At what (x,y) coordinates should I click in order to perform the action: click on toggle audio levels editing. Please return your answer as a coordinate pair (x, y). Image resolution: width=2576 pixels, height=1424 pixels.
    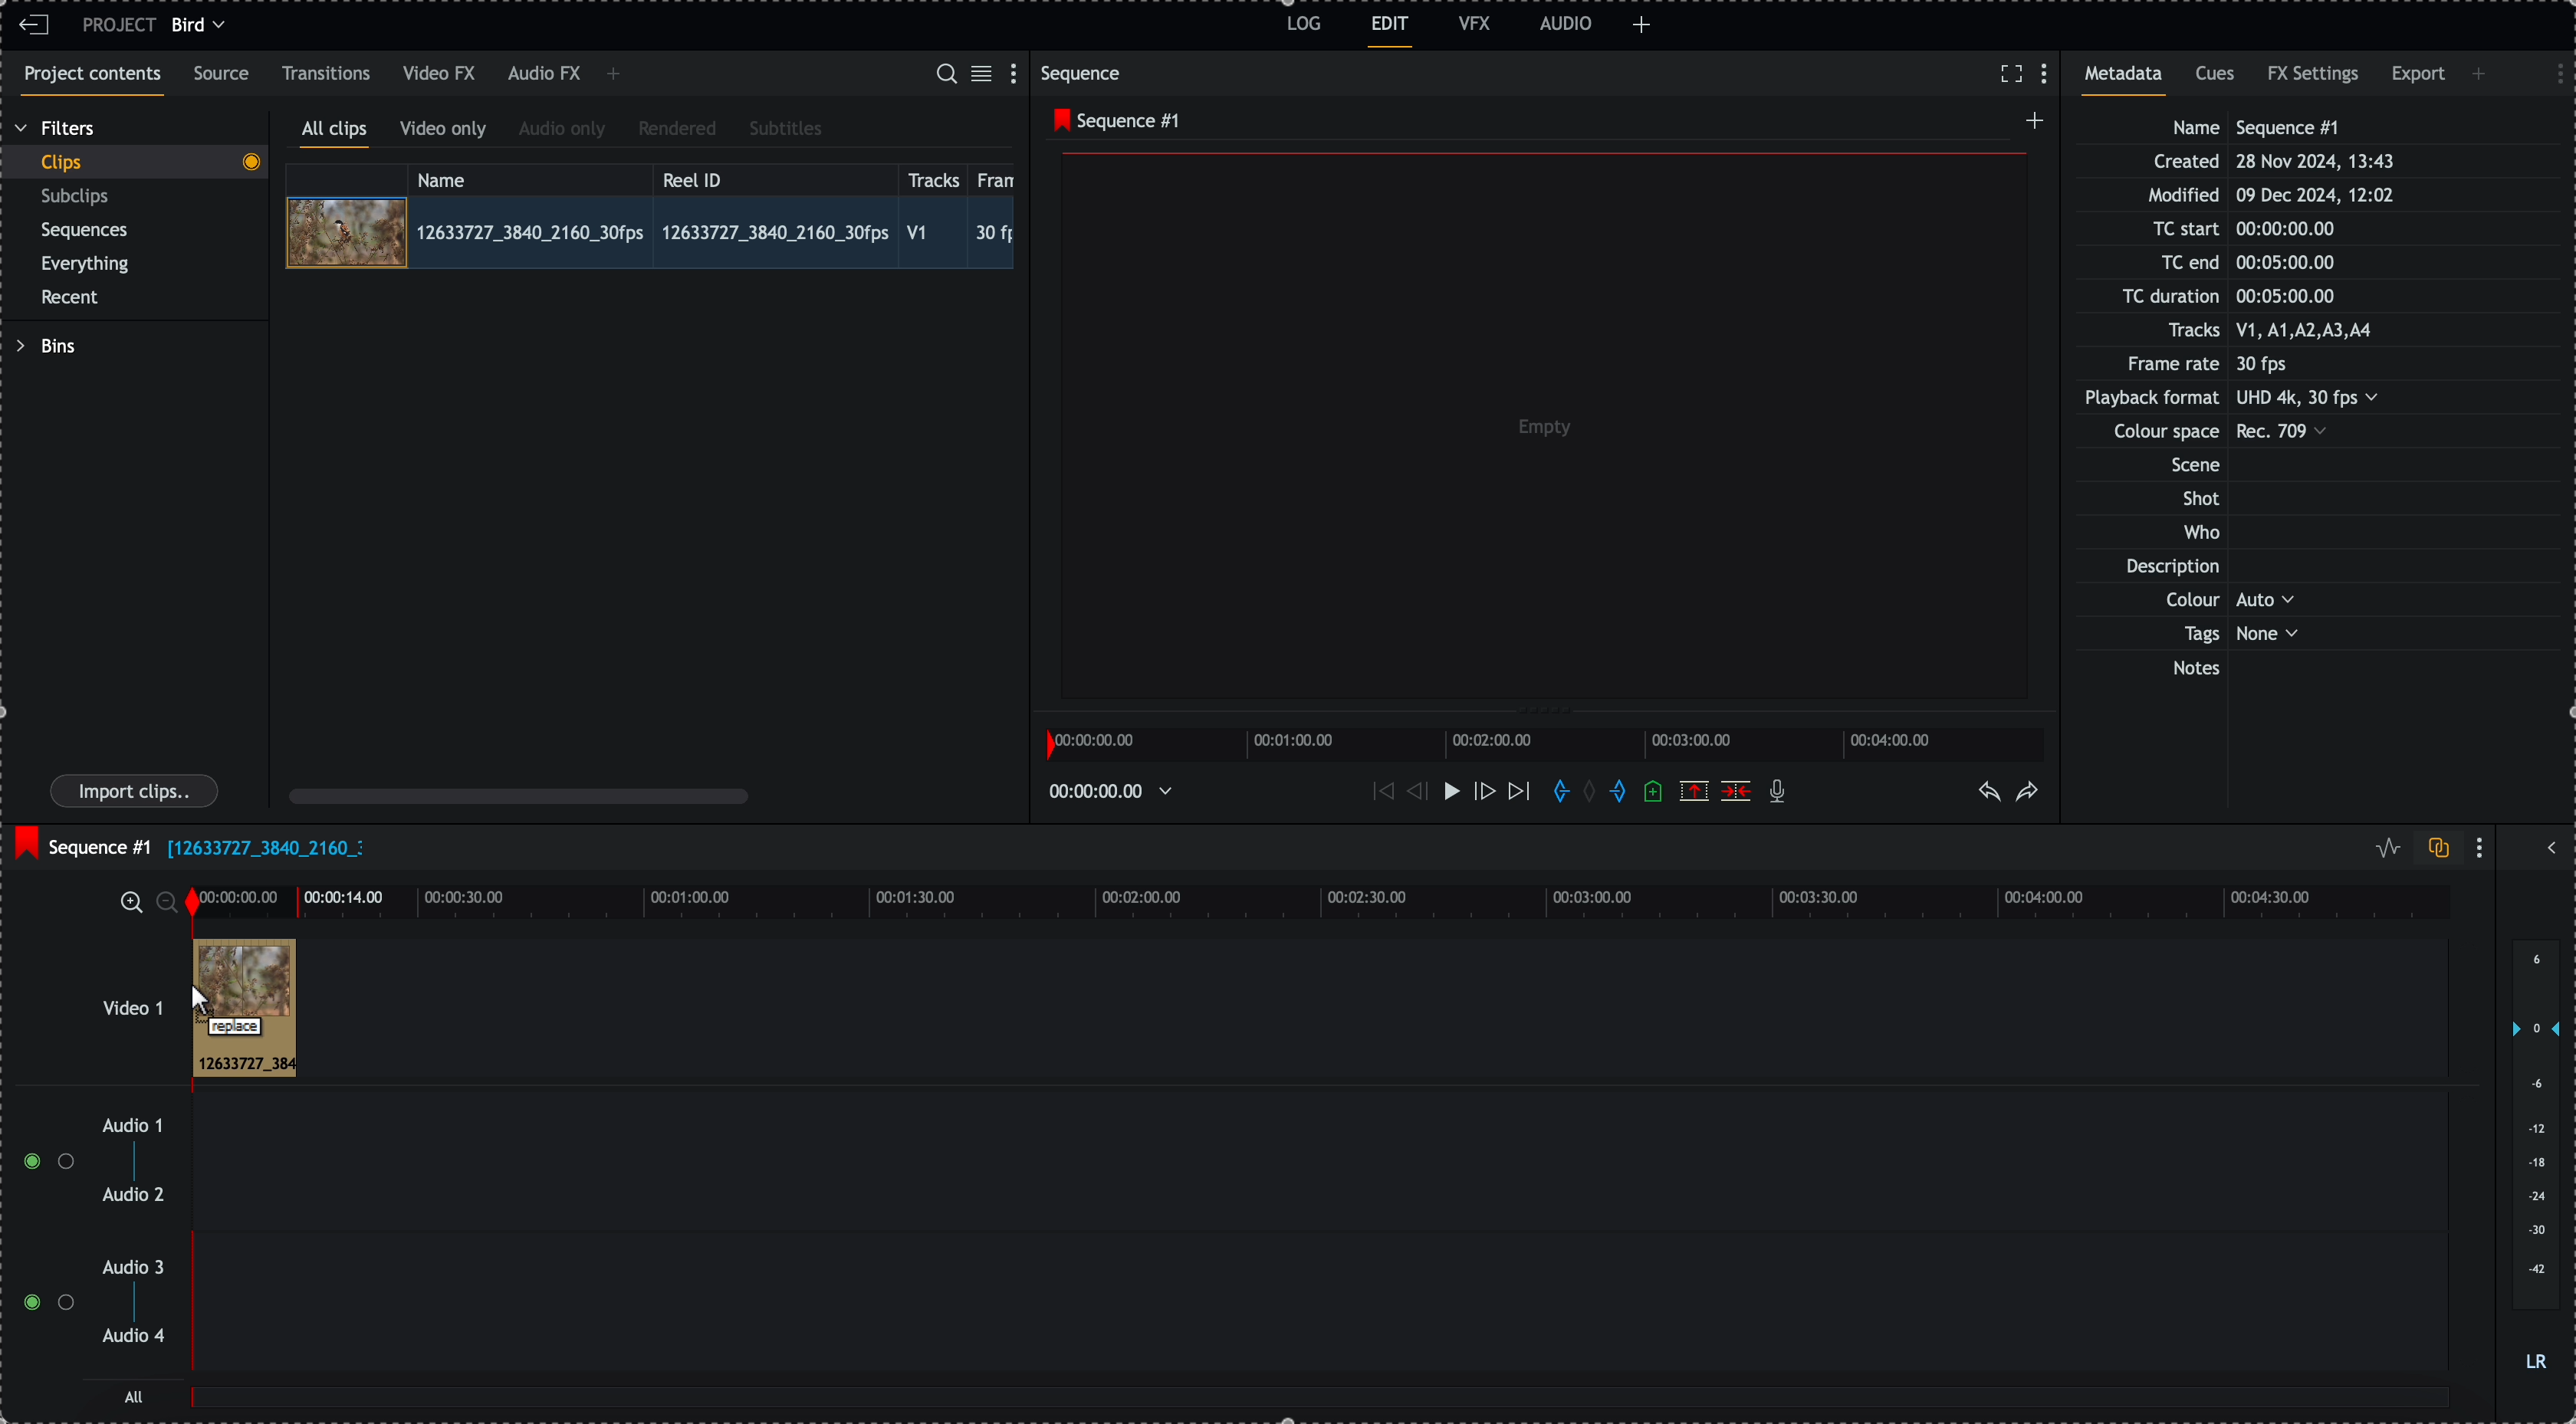
    Looking at the image, I should click on (2383, 848).